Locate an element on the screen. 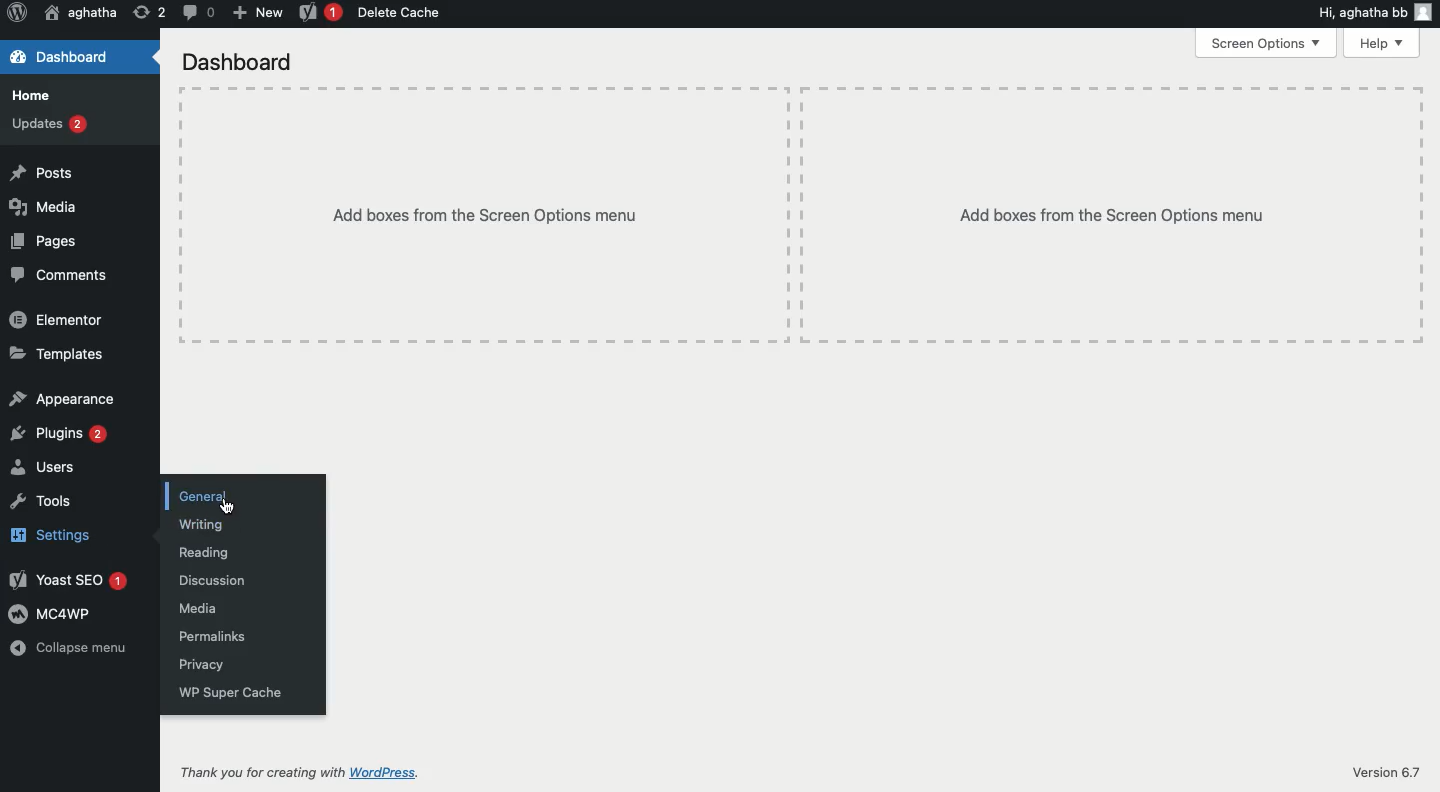 The image size is (1440, 792). Comment is located at coordinates (195, 14).